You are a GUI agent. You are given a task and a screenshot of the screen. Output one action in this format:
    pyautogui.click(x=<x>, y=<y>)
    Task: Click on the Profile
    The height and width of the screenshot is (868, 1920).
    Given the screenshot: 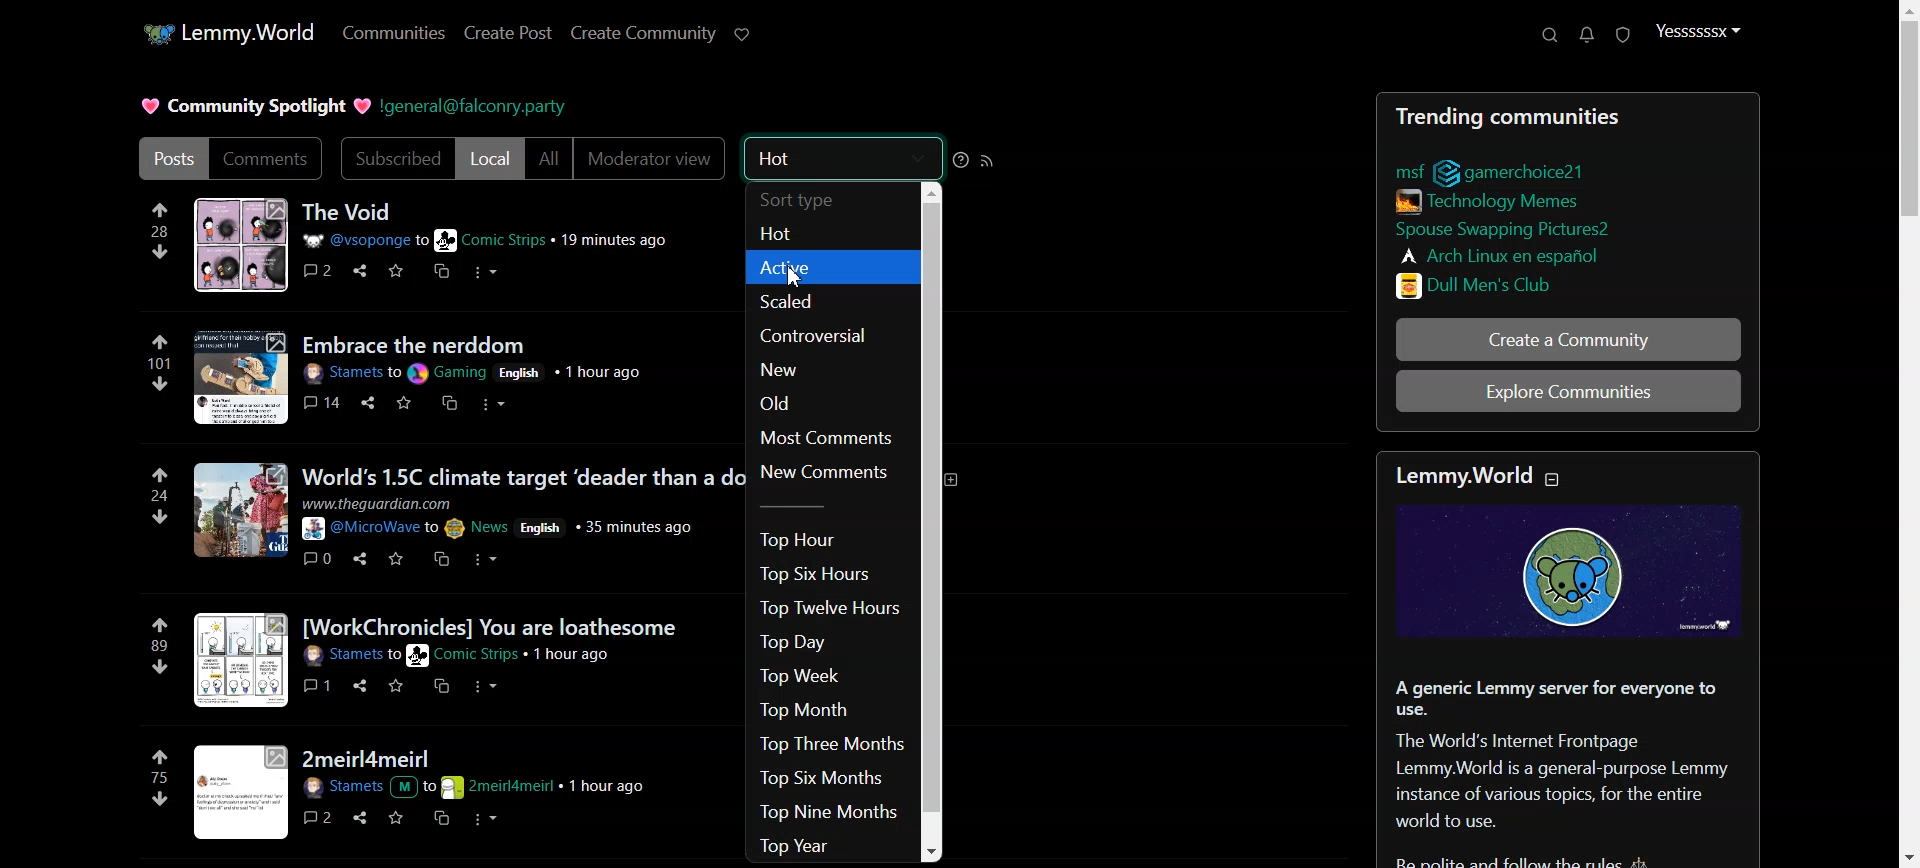 What is the action you would take?
    pyautogui.click(x=1697, y=31)
    